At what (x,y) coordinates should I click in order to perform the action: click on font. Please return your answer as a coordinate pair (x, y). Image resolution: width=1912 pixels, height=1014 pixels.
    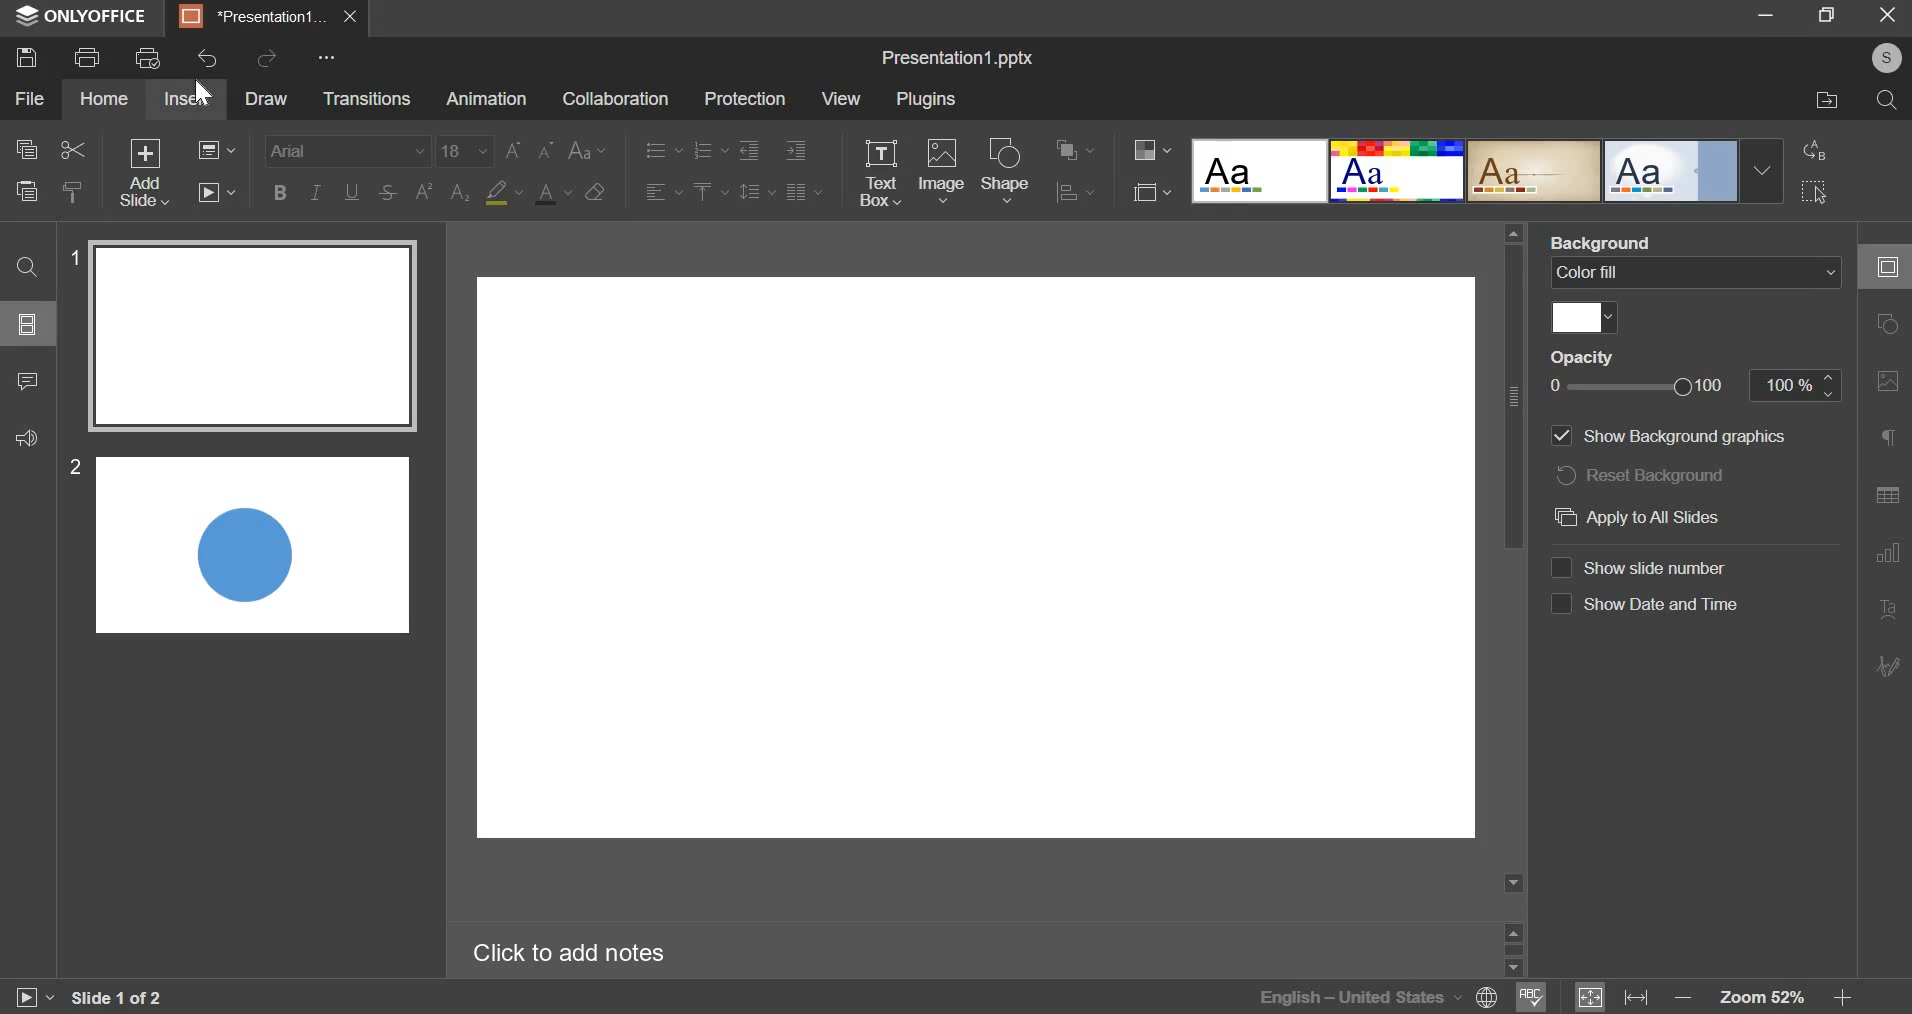
    Looking at the image, I should click on (347, 152).